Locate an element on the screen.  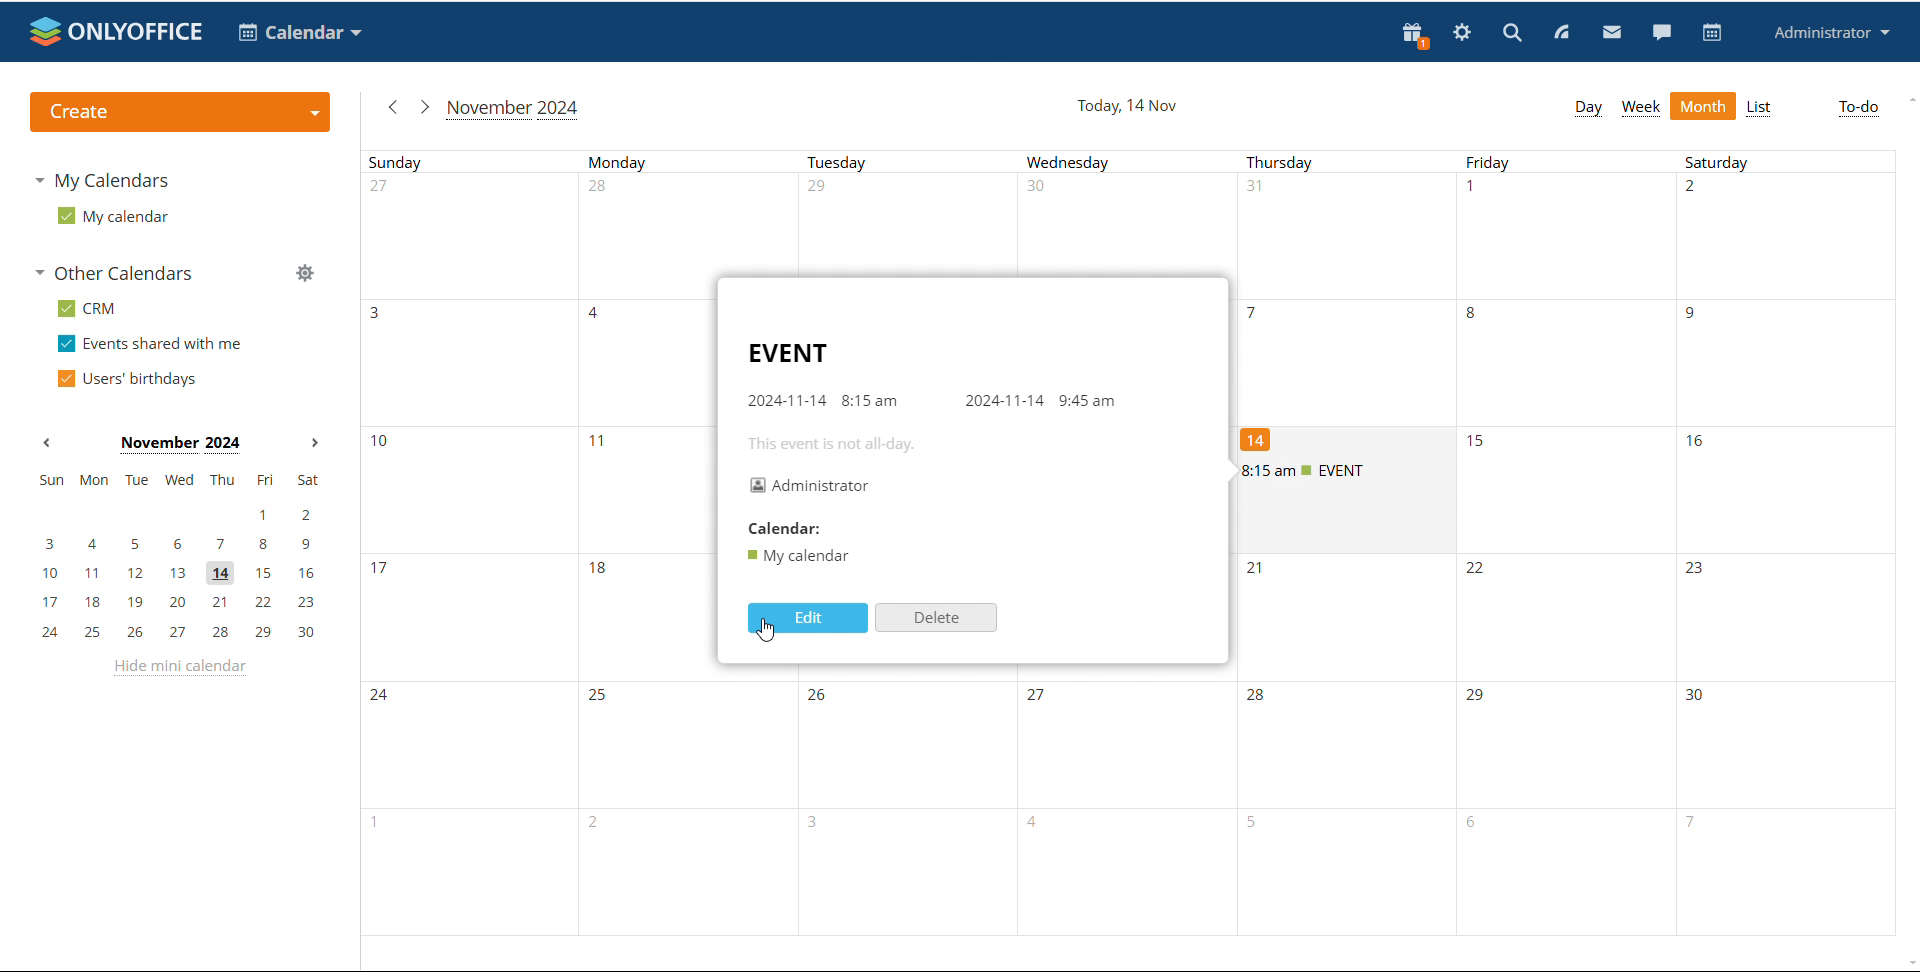
organizer is located at coordinates (812, 485).